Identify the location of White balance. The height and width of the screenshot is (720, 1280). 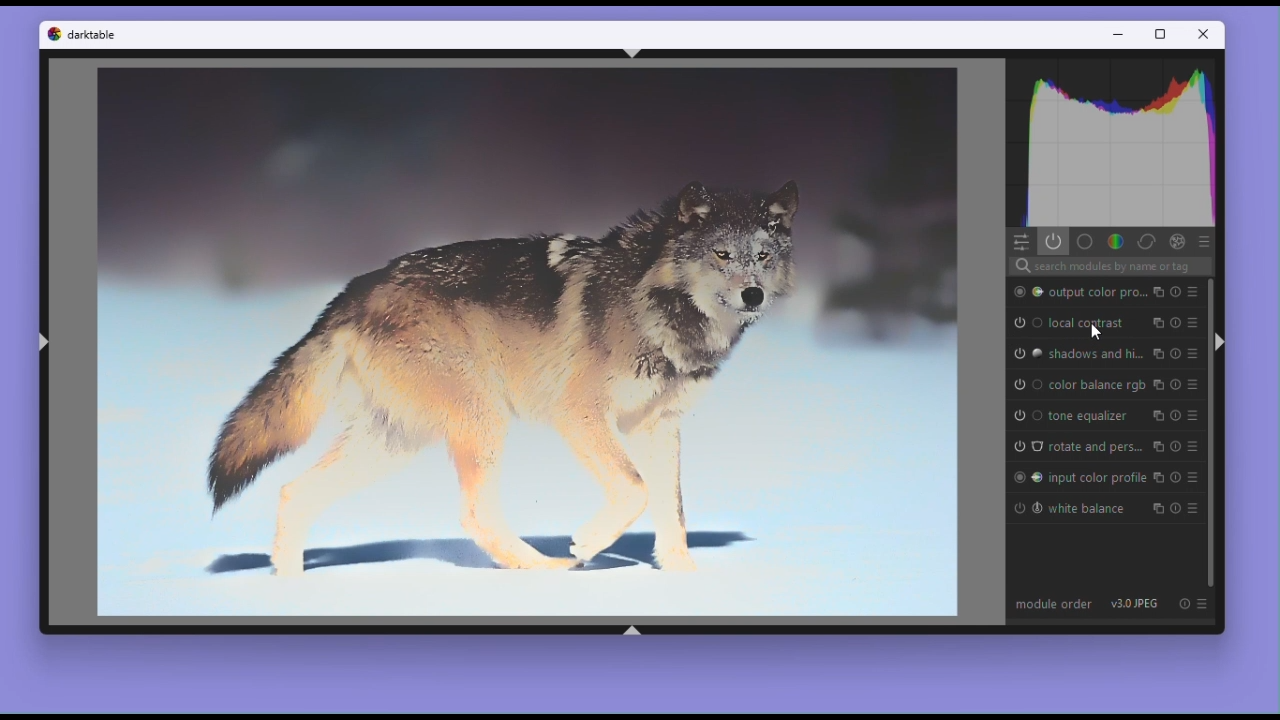
(1096, 508).